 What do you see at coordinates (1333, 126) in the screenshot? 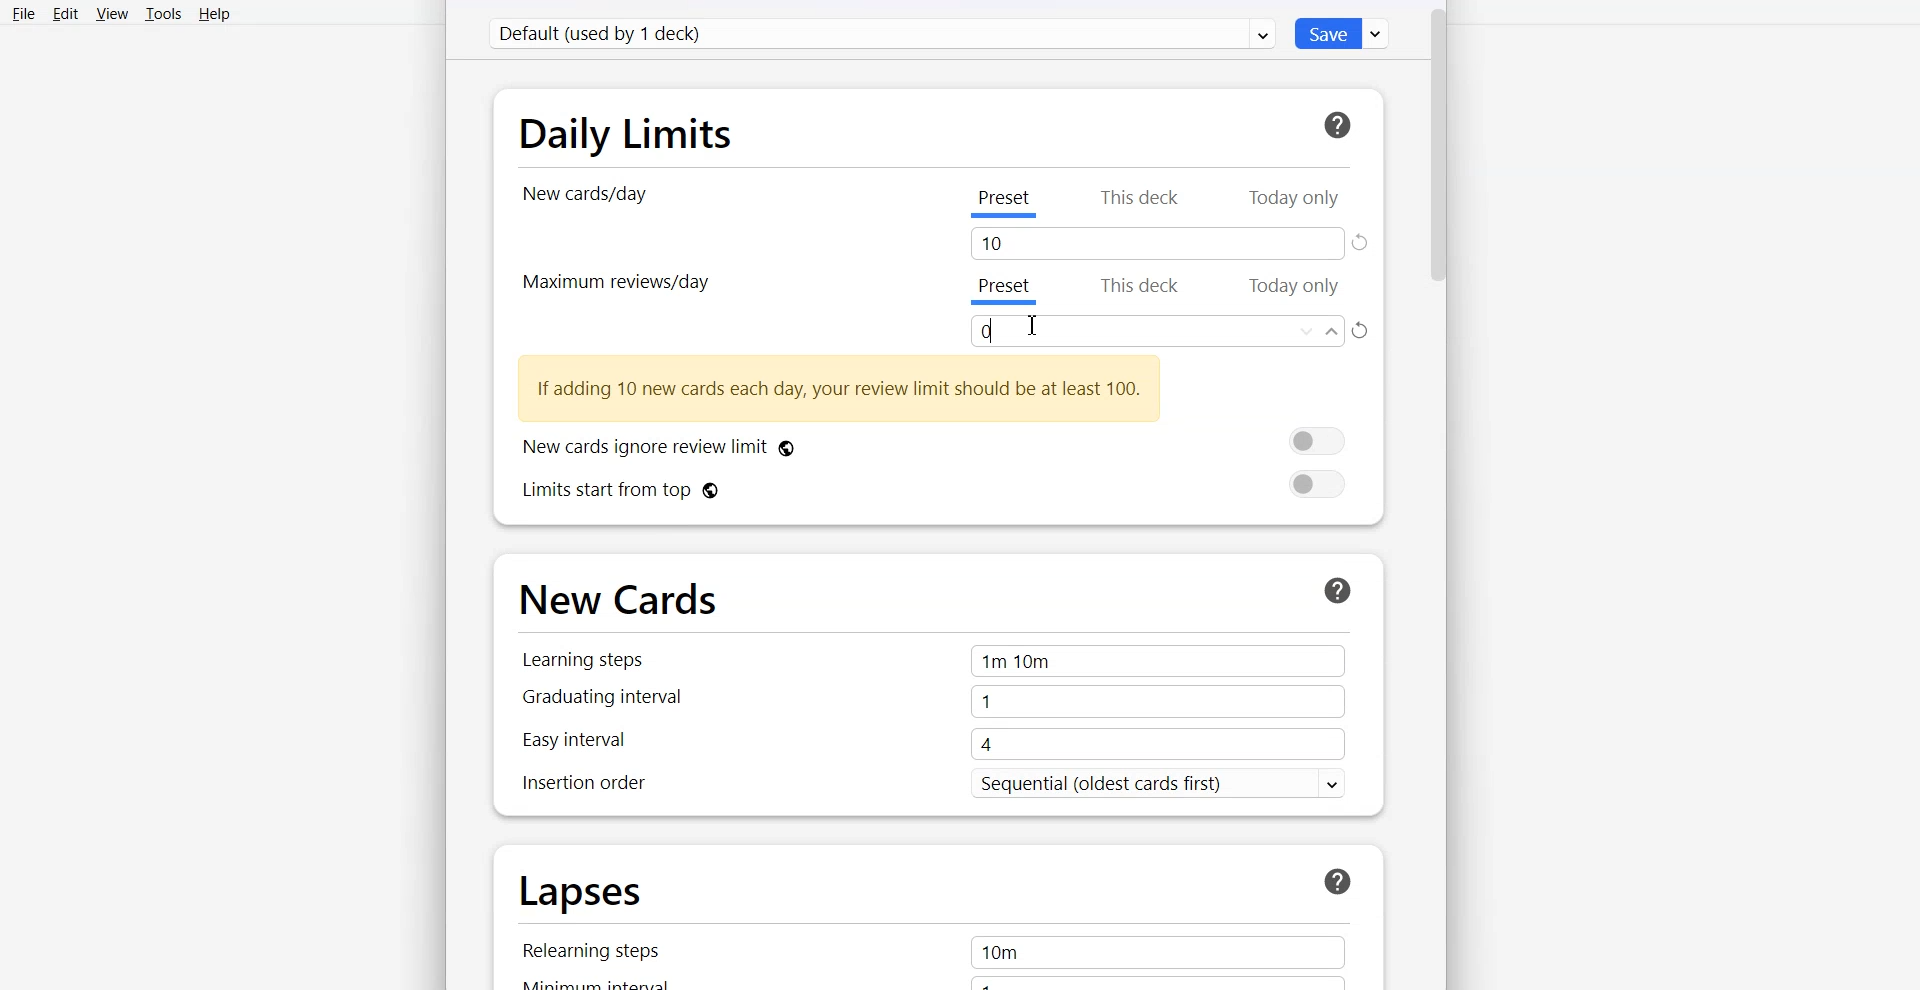
I see `Help` at bounding box center [1333, 126].